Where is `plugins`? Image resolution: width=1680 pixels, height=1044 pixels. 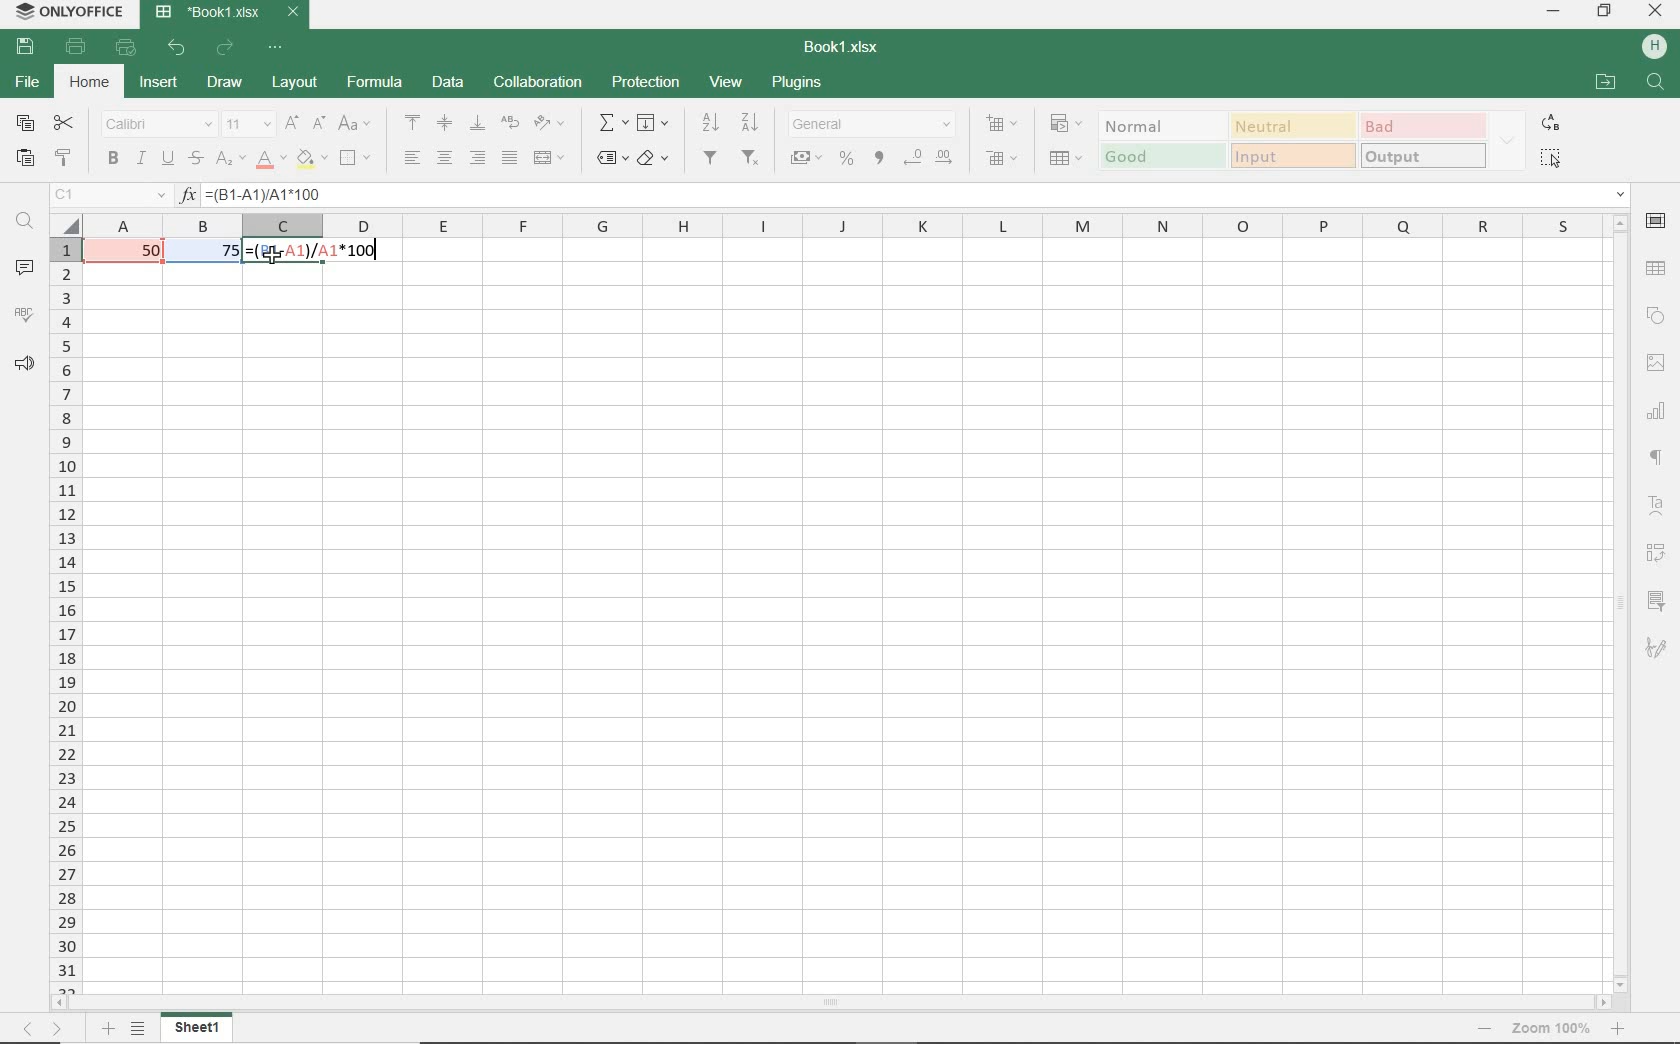 plugins is located at coordinates (794, 81).